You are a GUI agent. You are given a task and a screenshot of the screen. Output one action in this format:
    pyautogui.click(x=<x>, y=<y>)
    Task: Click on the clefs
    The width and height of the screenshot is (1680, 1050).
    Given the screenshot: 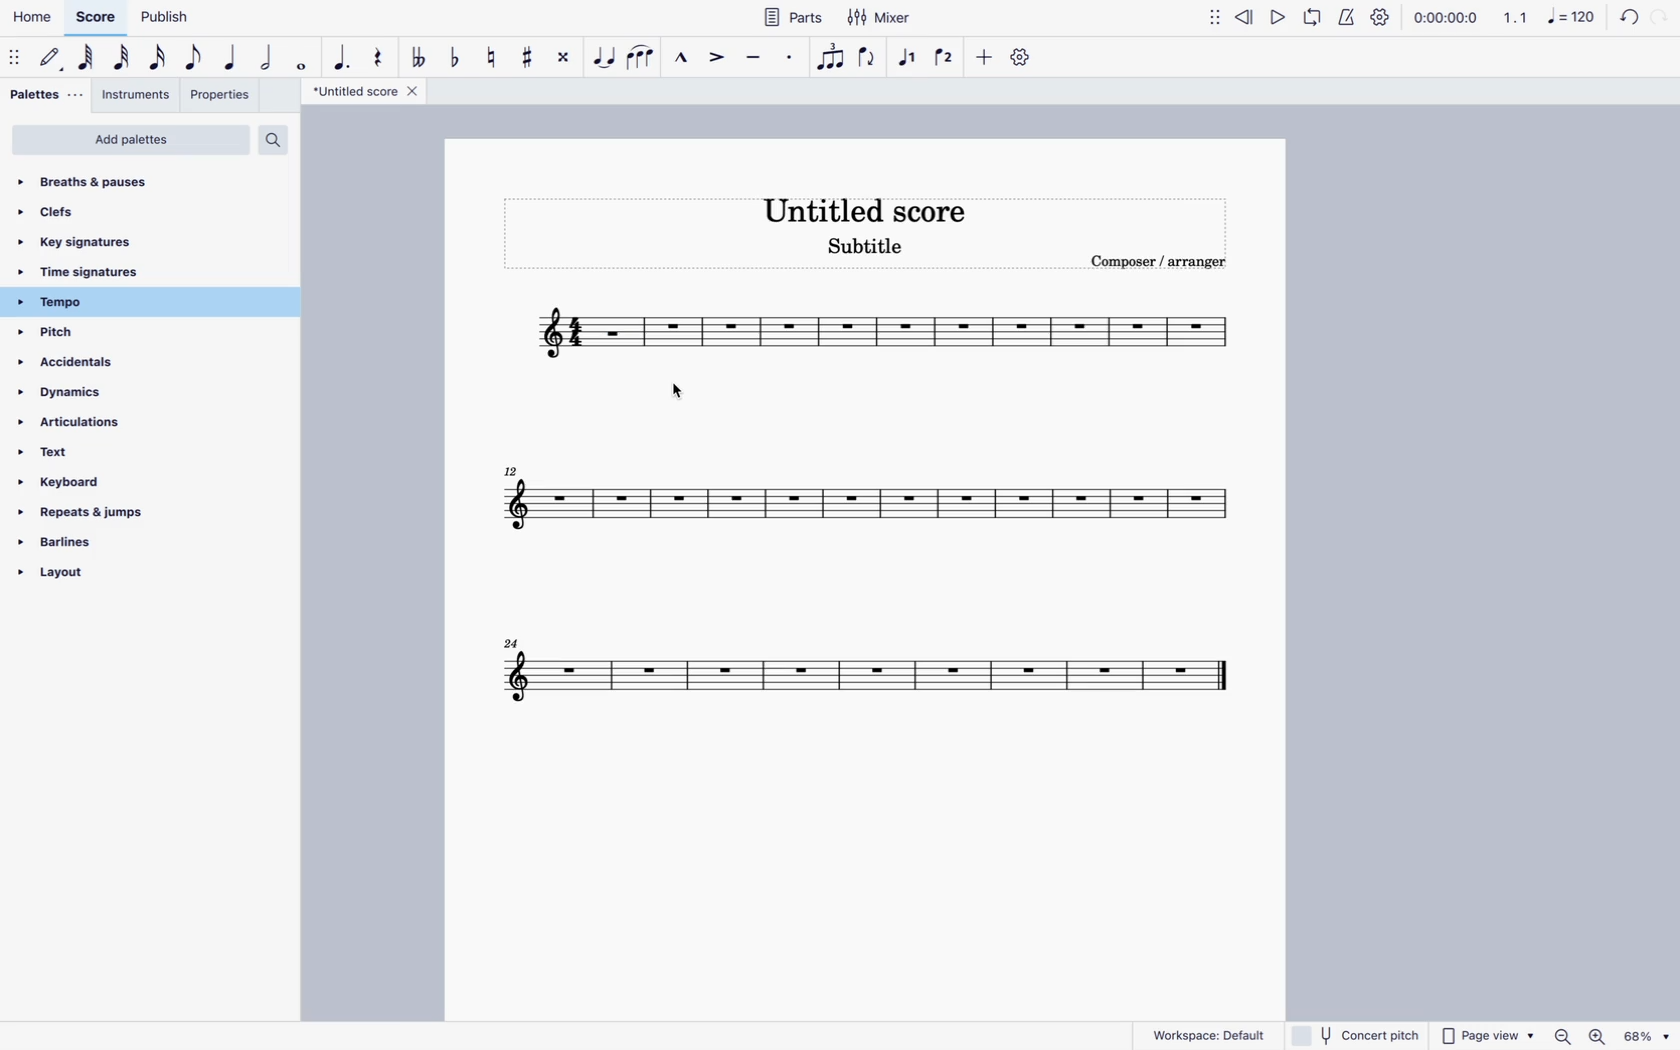 What is the action you would take?
    pyautogui.click(x=139, y=211)
    